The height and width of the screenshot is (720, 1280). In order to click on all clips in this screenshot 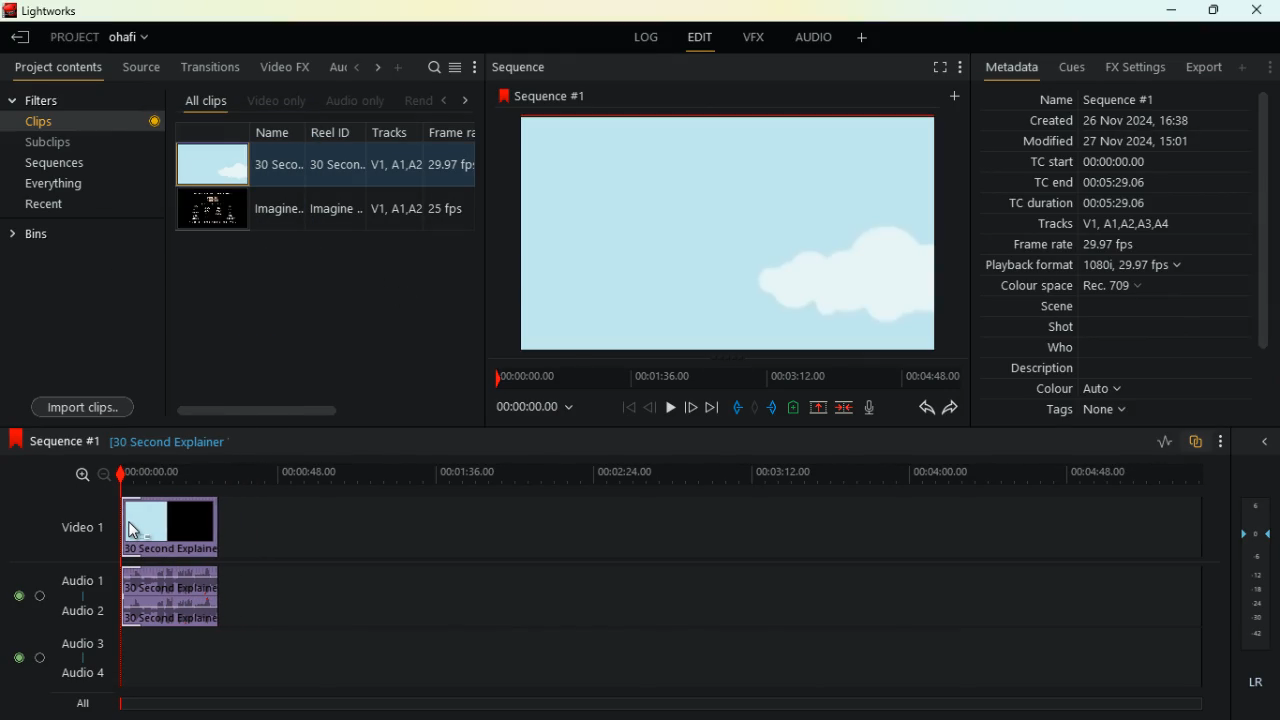, I will do `click(205, 103)`.